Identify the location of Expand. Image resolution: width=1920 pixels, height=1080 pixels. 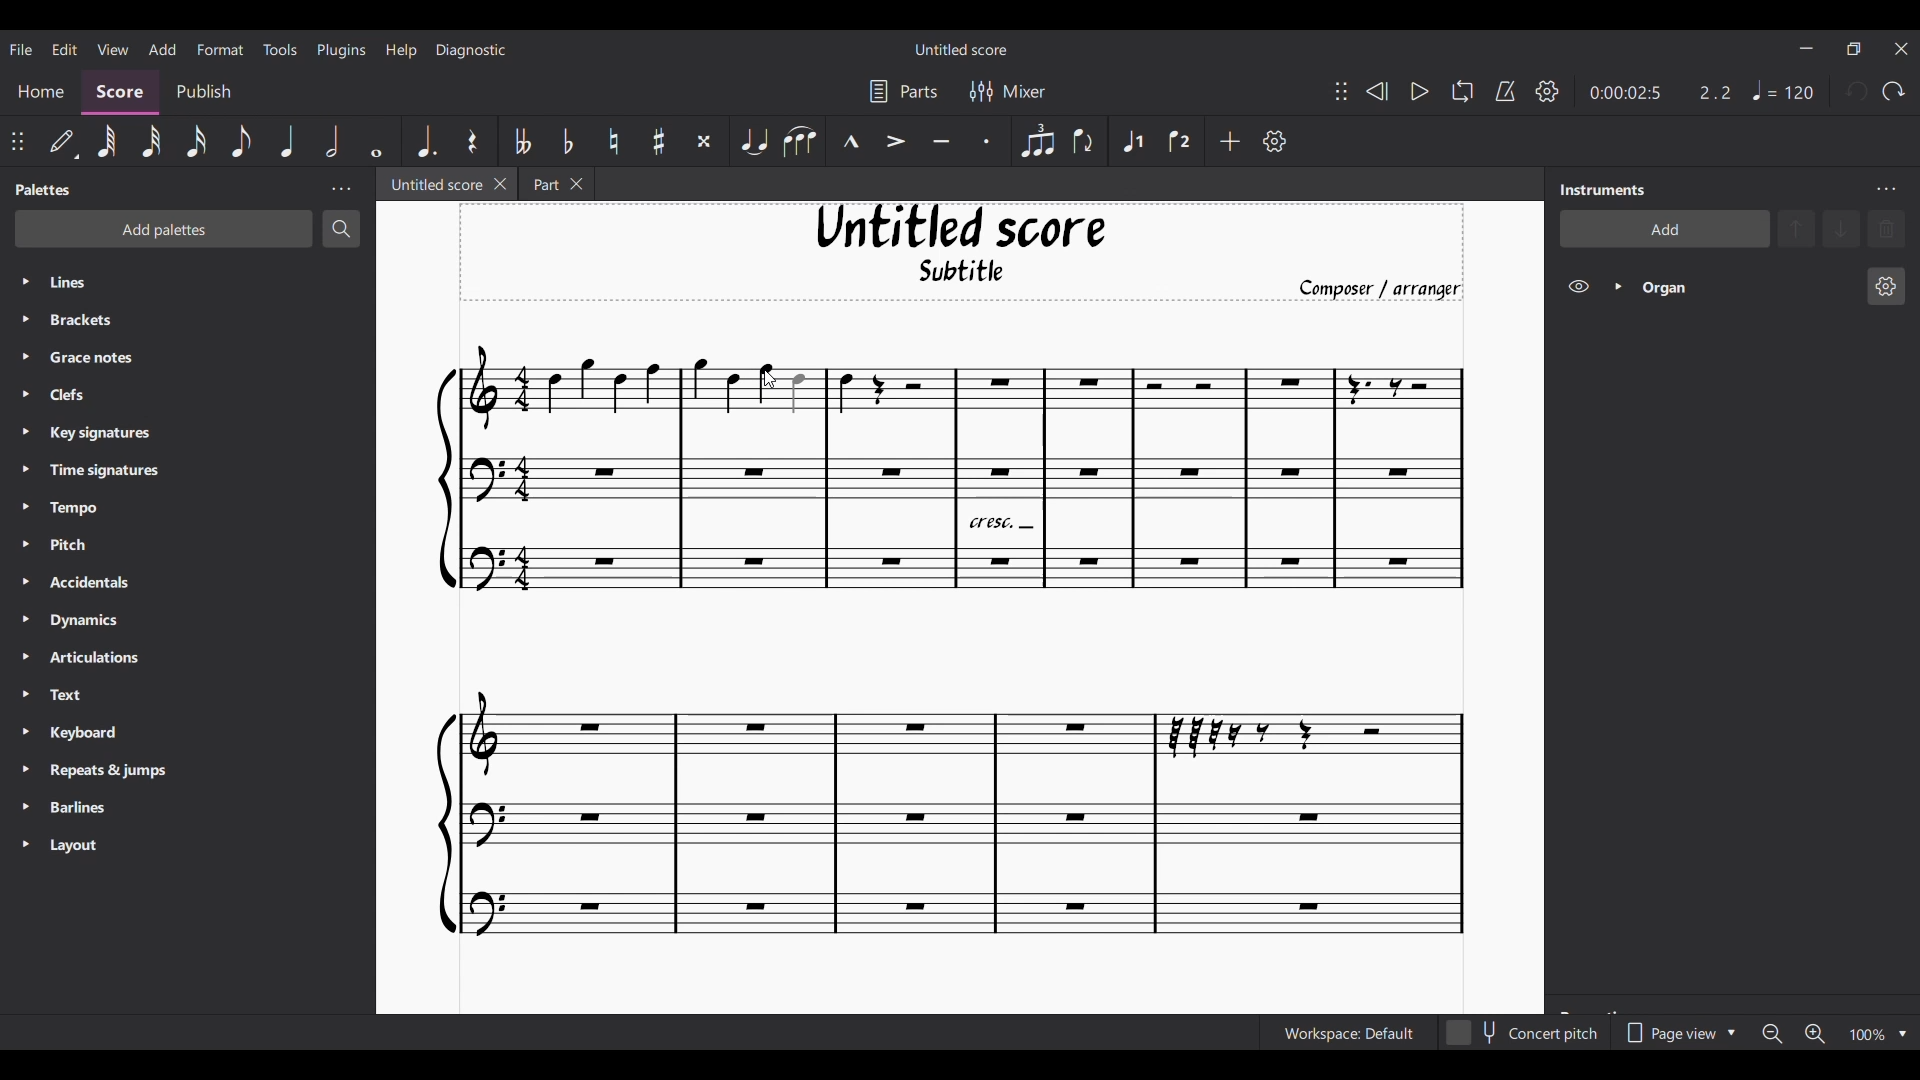
(1617, 286).